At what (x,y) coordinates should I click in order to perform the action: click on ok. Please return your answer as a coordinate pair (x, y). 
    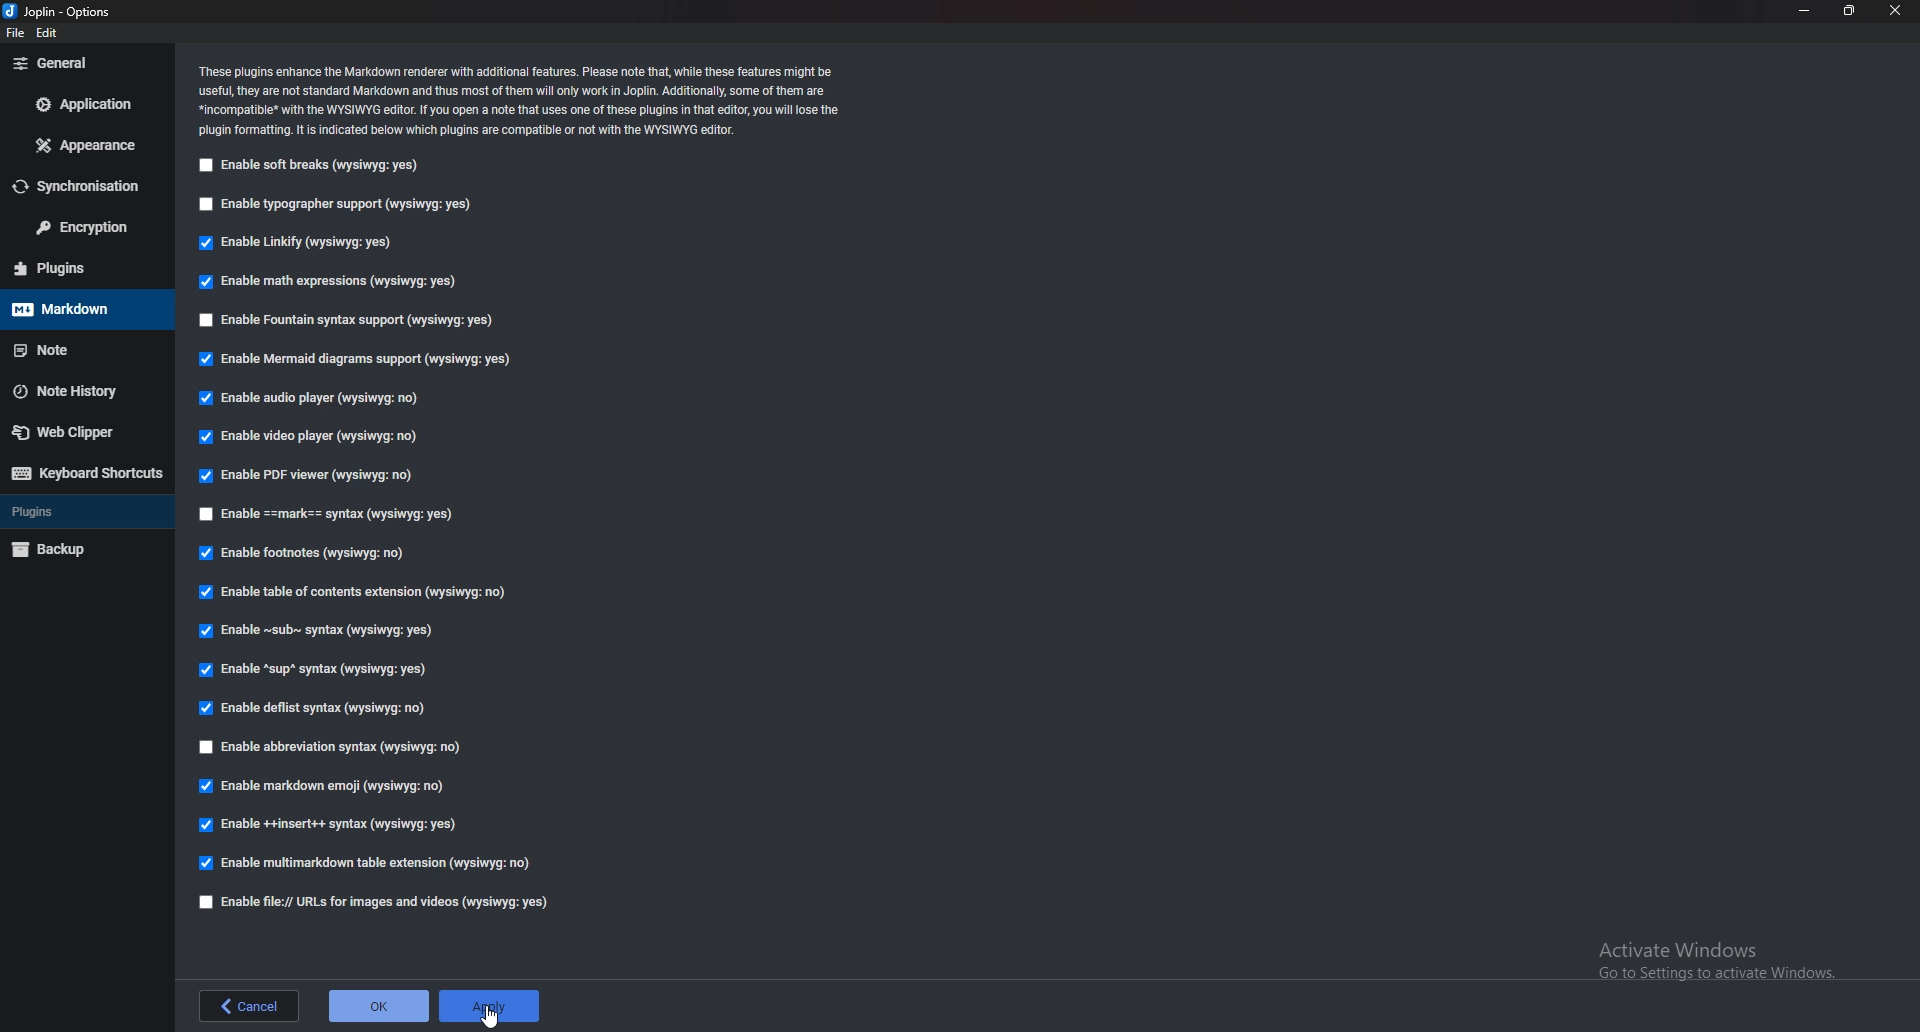
    Looking at the image, I should click on (378, 1006).